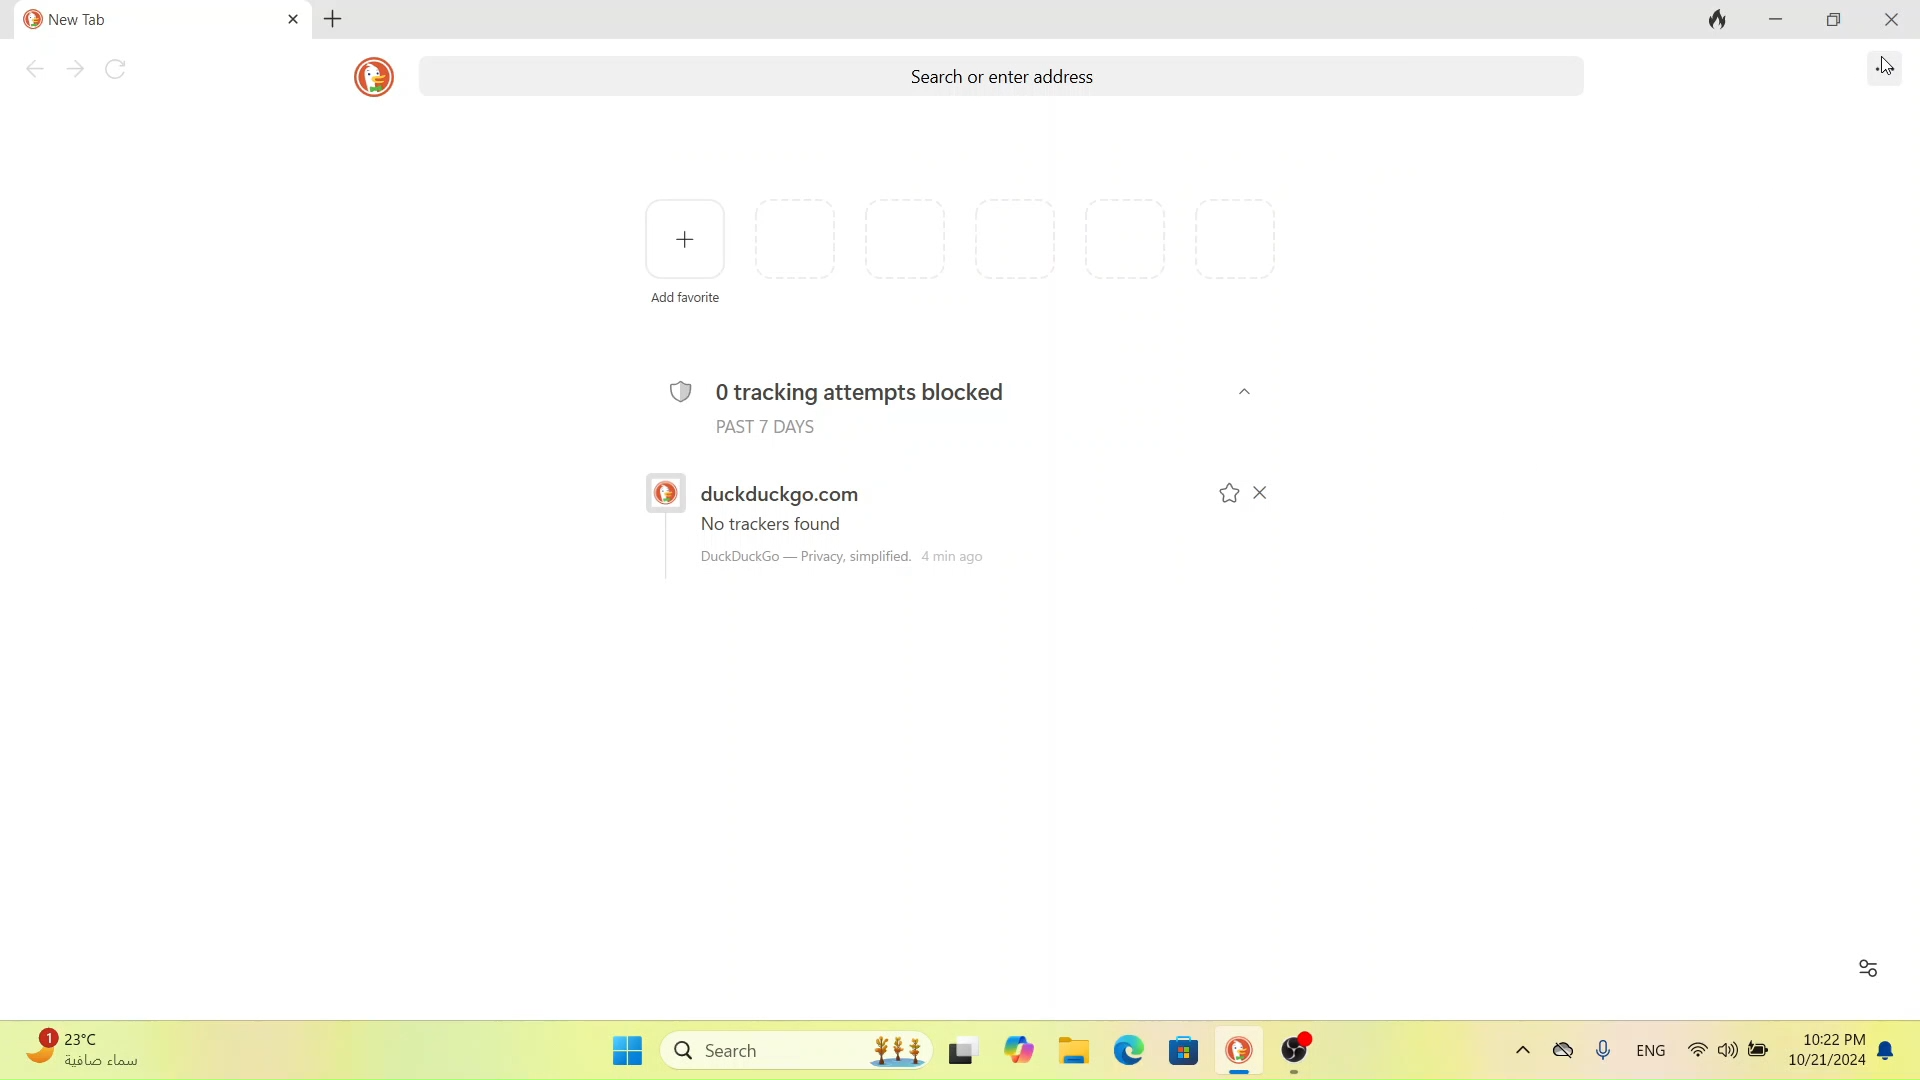 The width and height of the screenshot is (1920, 1080). Describe the element at coordinates (337, 18) in the screenshot. I see `new tab` at that location.